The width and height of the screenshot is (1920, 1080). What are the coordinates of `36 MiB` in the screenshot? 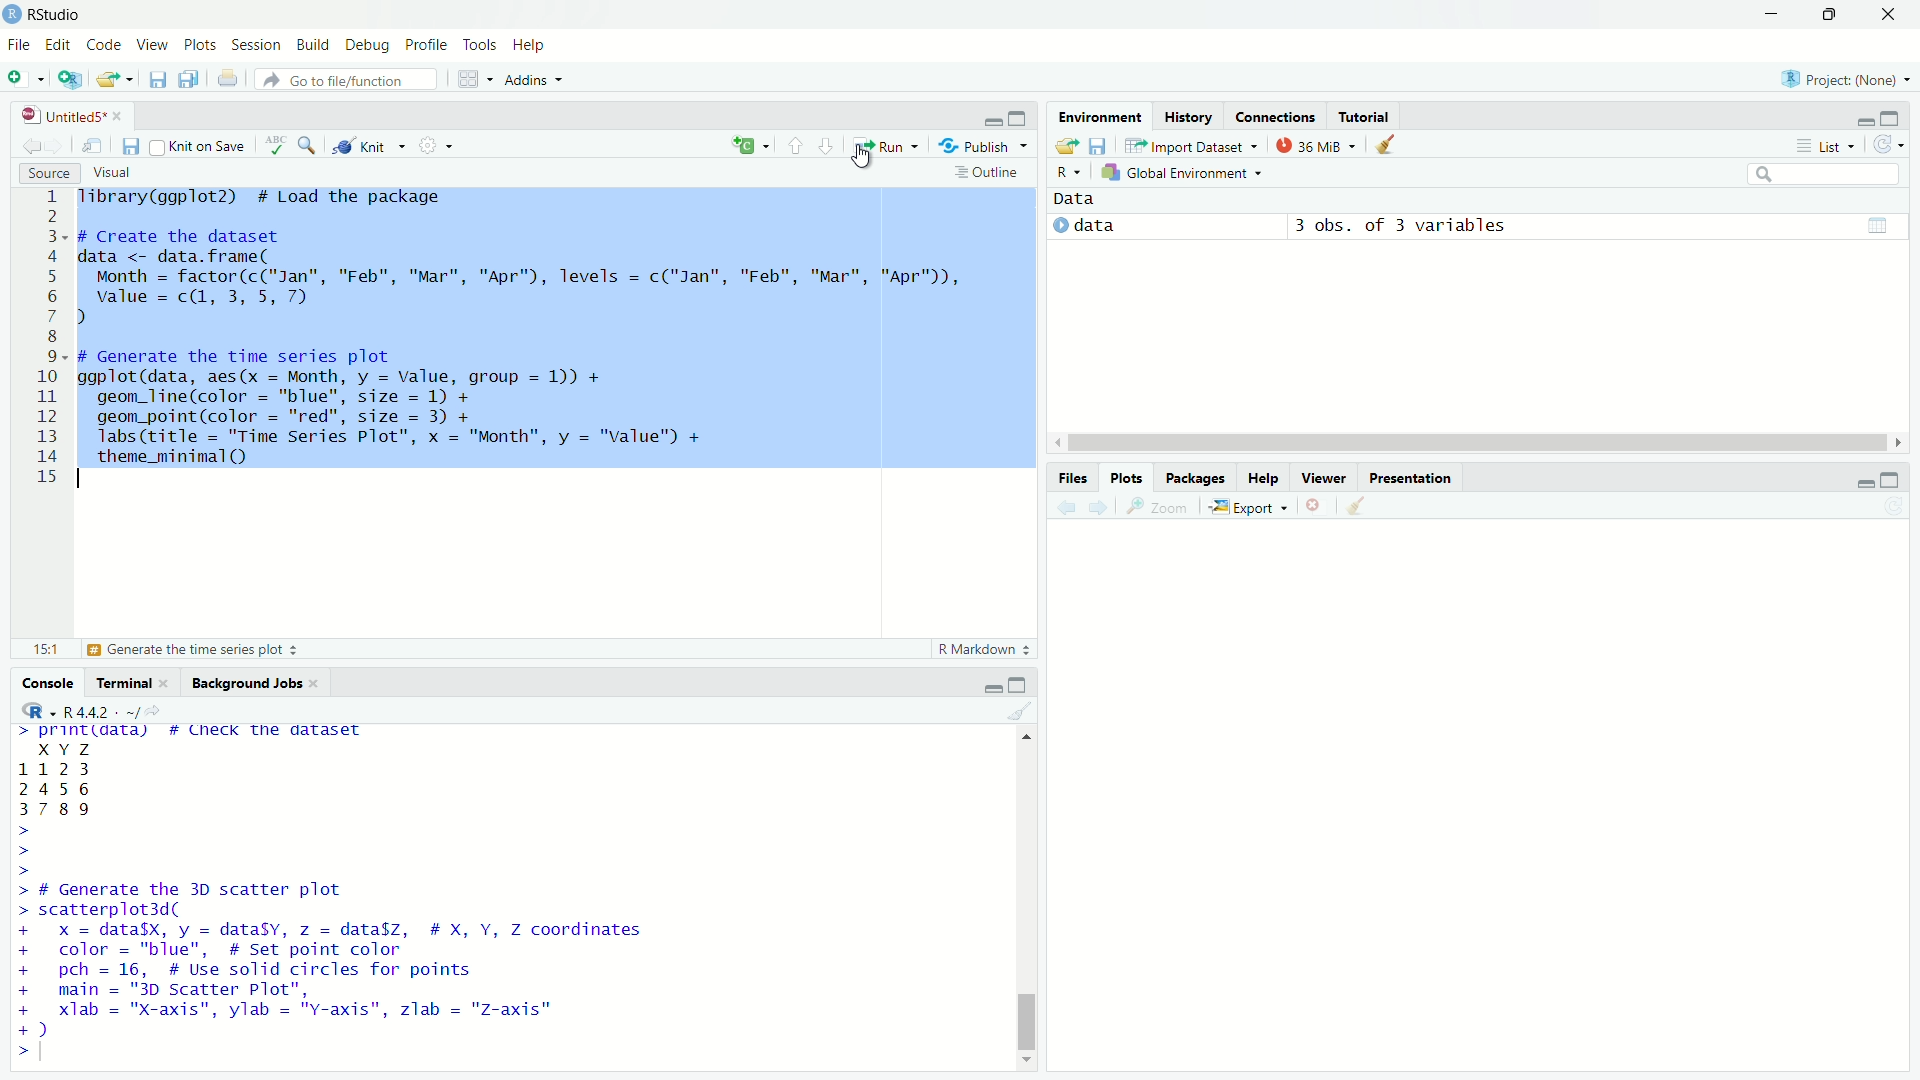 It's located at (1314, 145).